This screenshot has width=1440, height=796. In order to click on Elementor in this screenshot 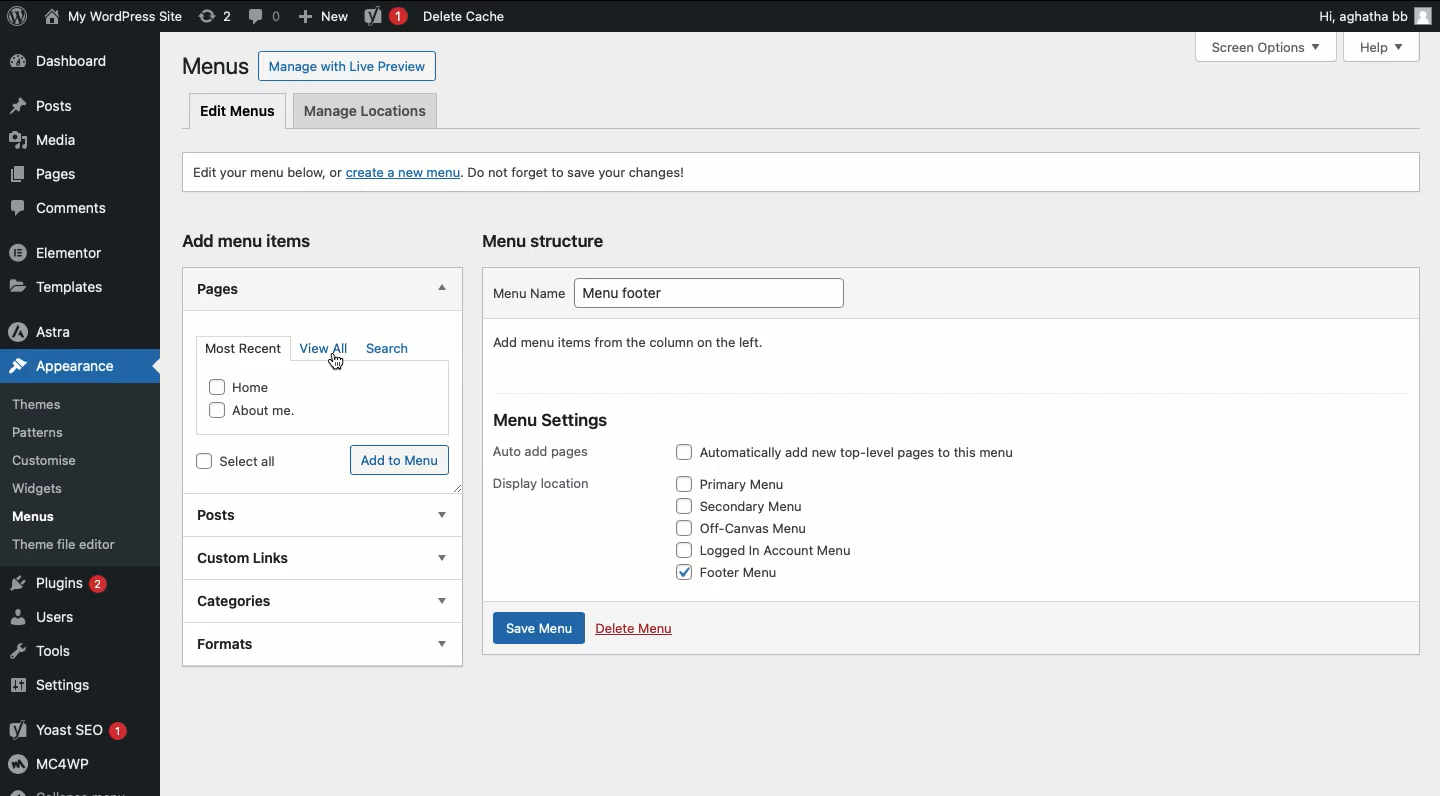, I will do `click(68, 254)`.